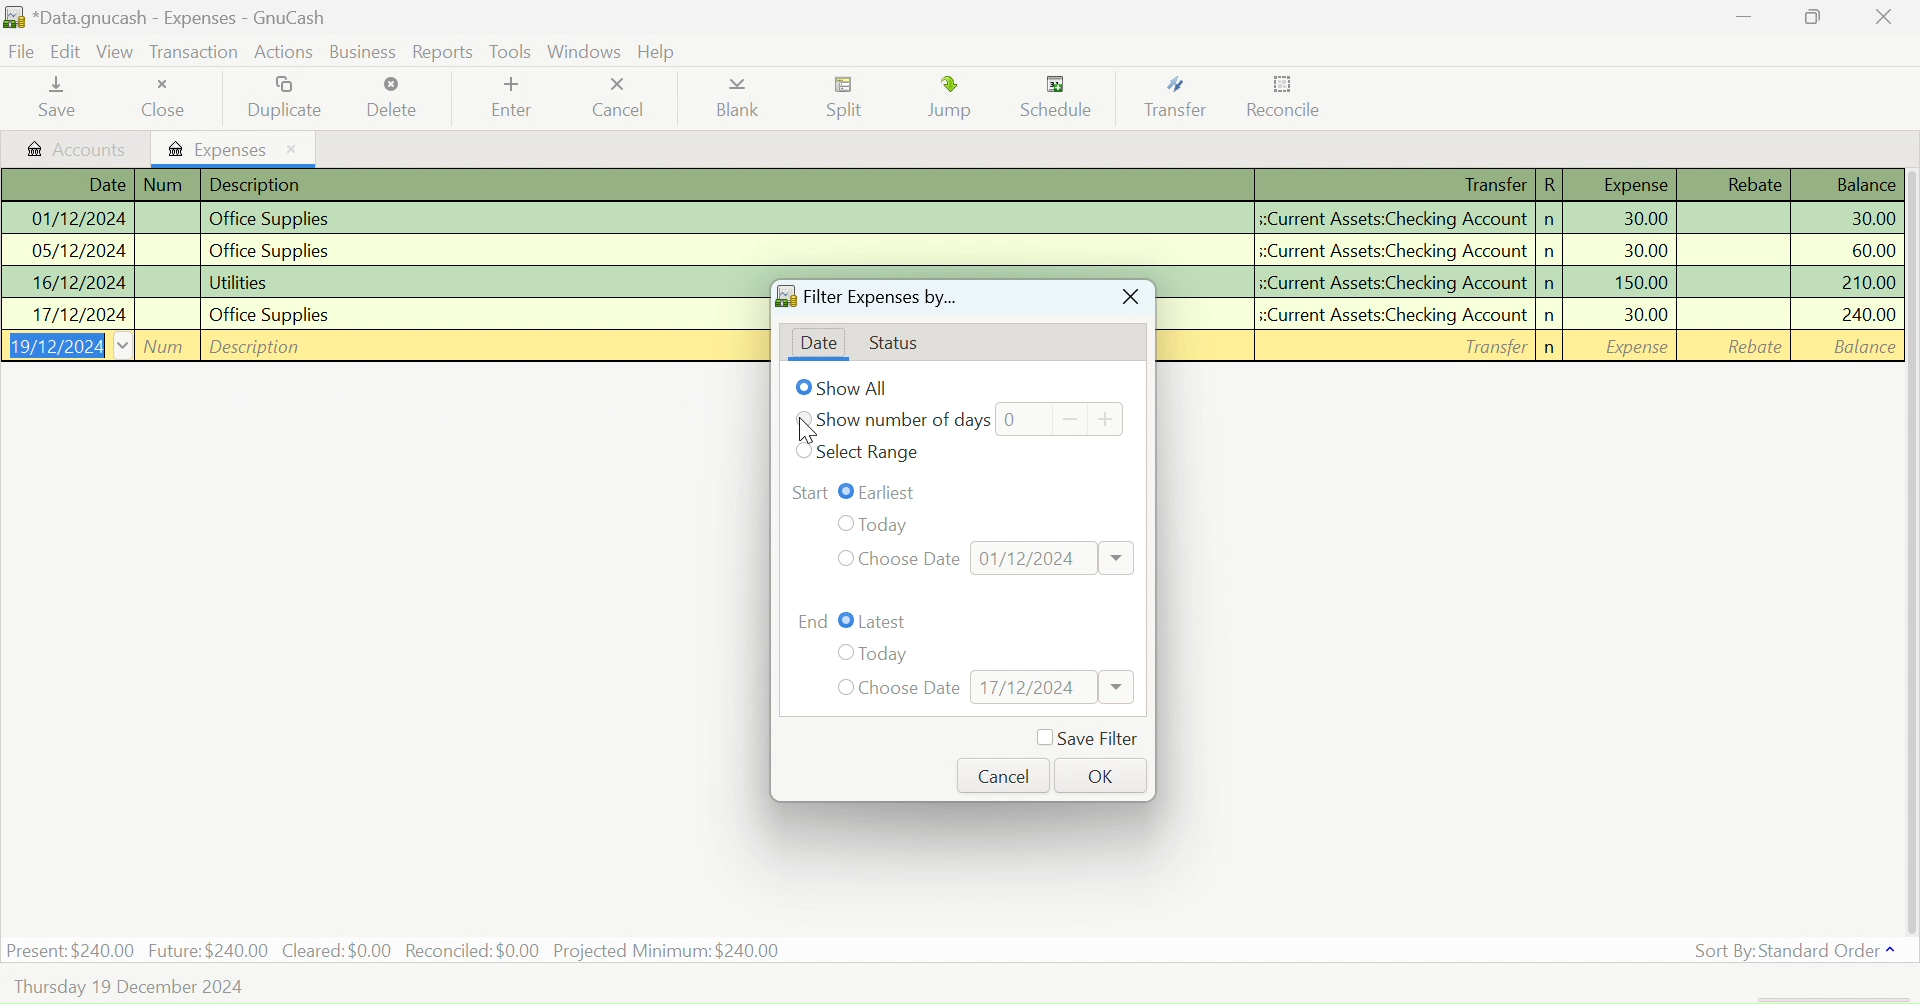  I want to click on File, so click(20, 54).